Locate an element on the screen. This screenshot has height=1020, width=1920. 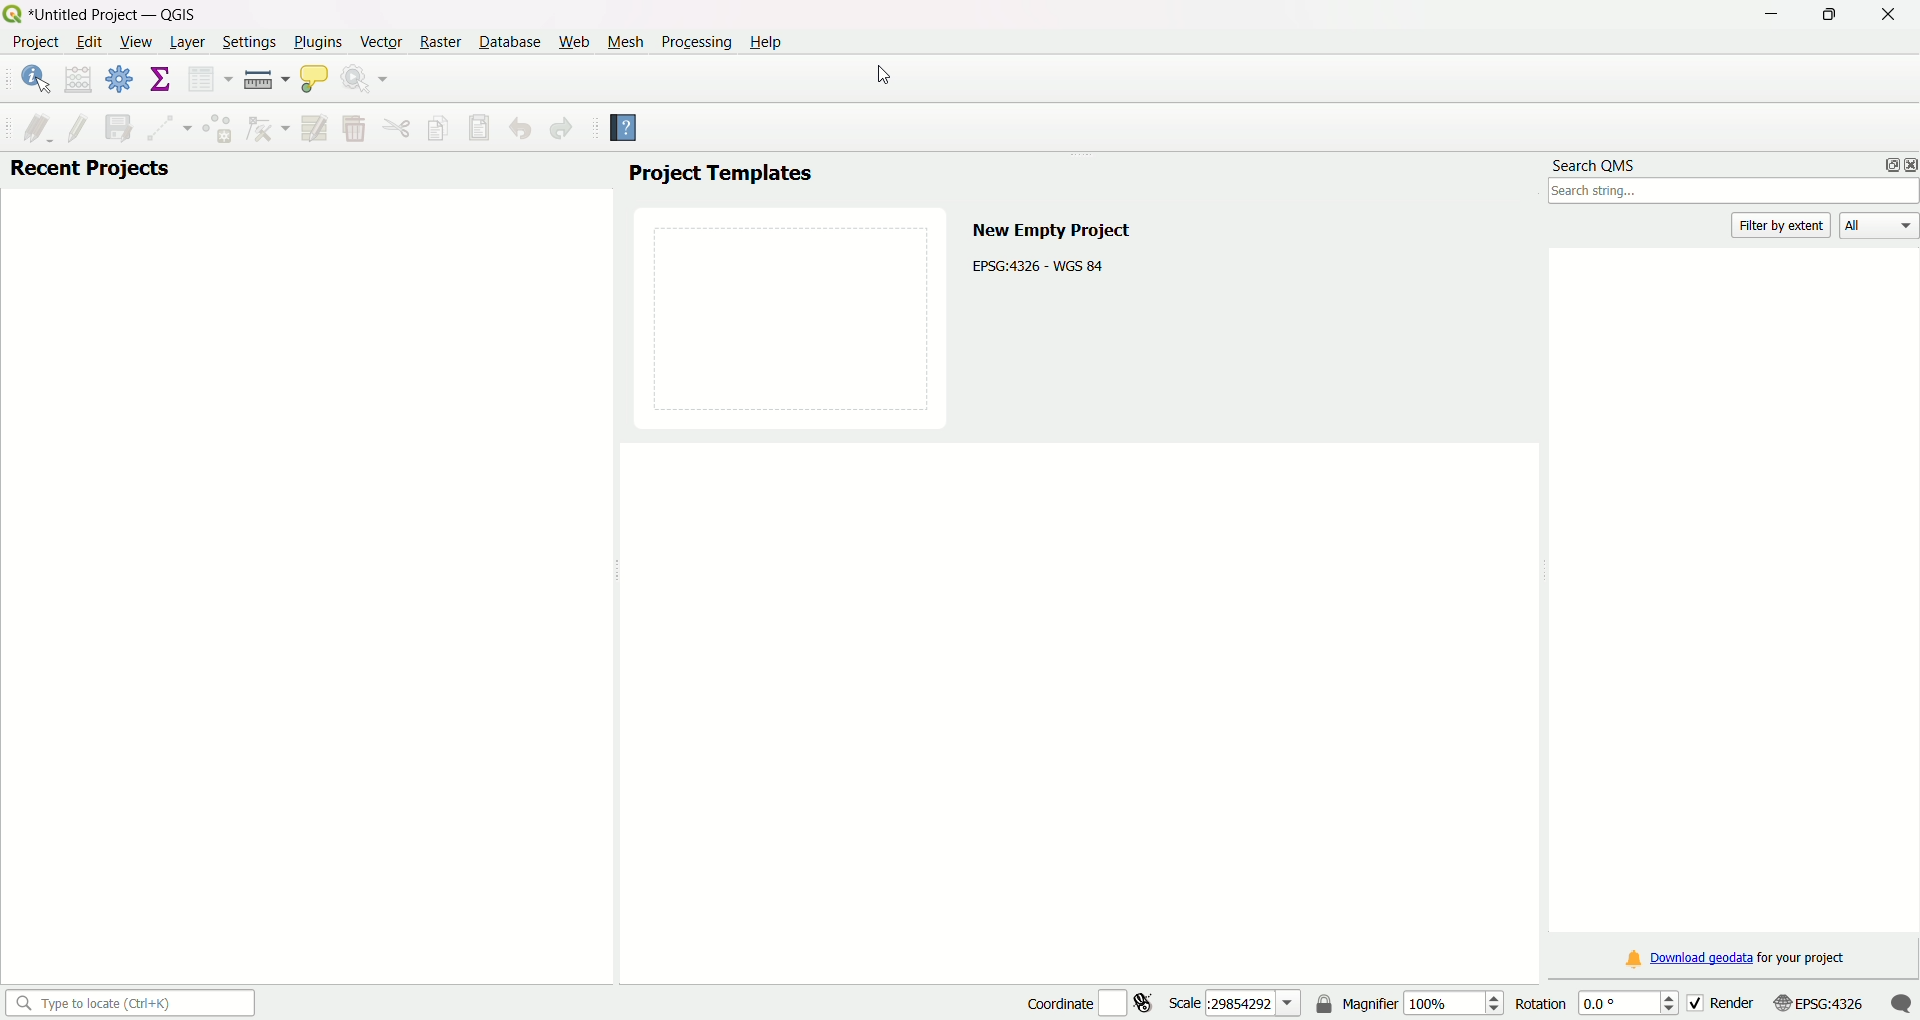
undo is located at coordinates (520, 130).